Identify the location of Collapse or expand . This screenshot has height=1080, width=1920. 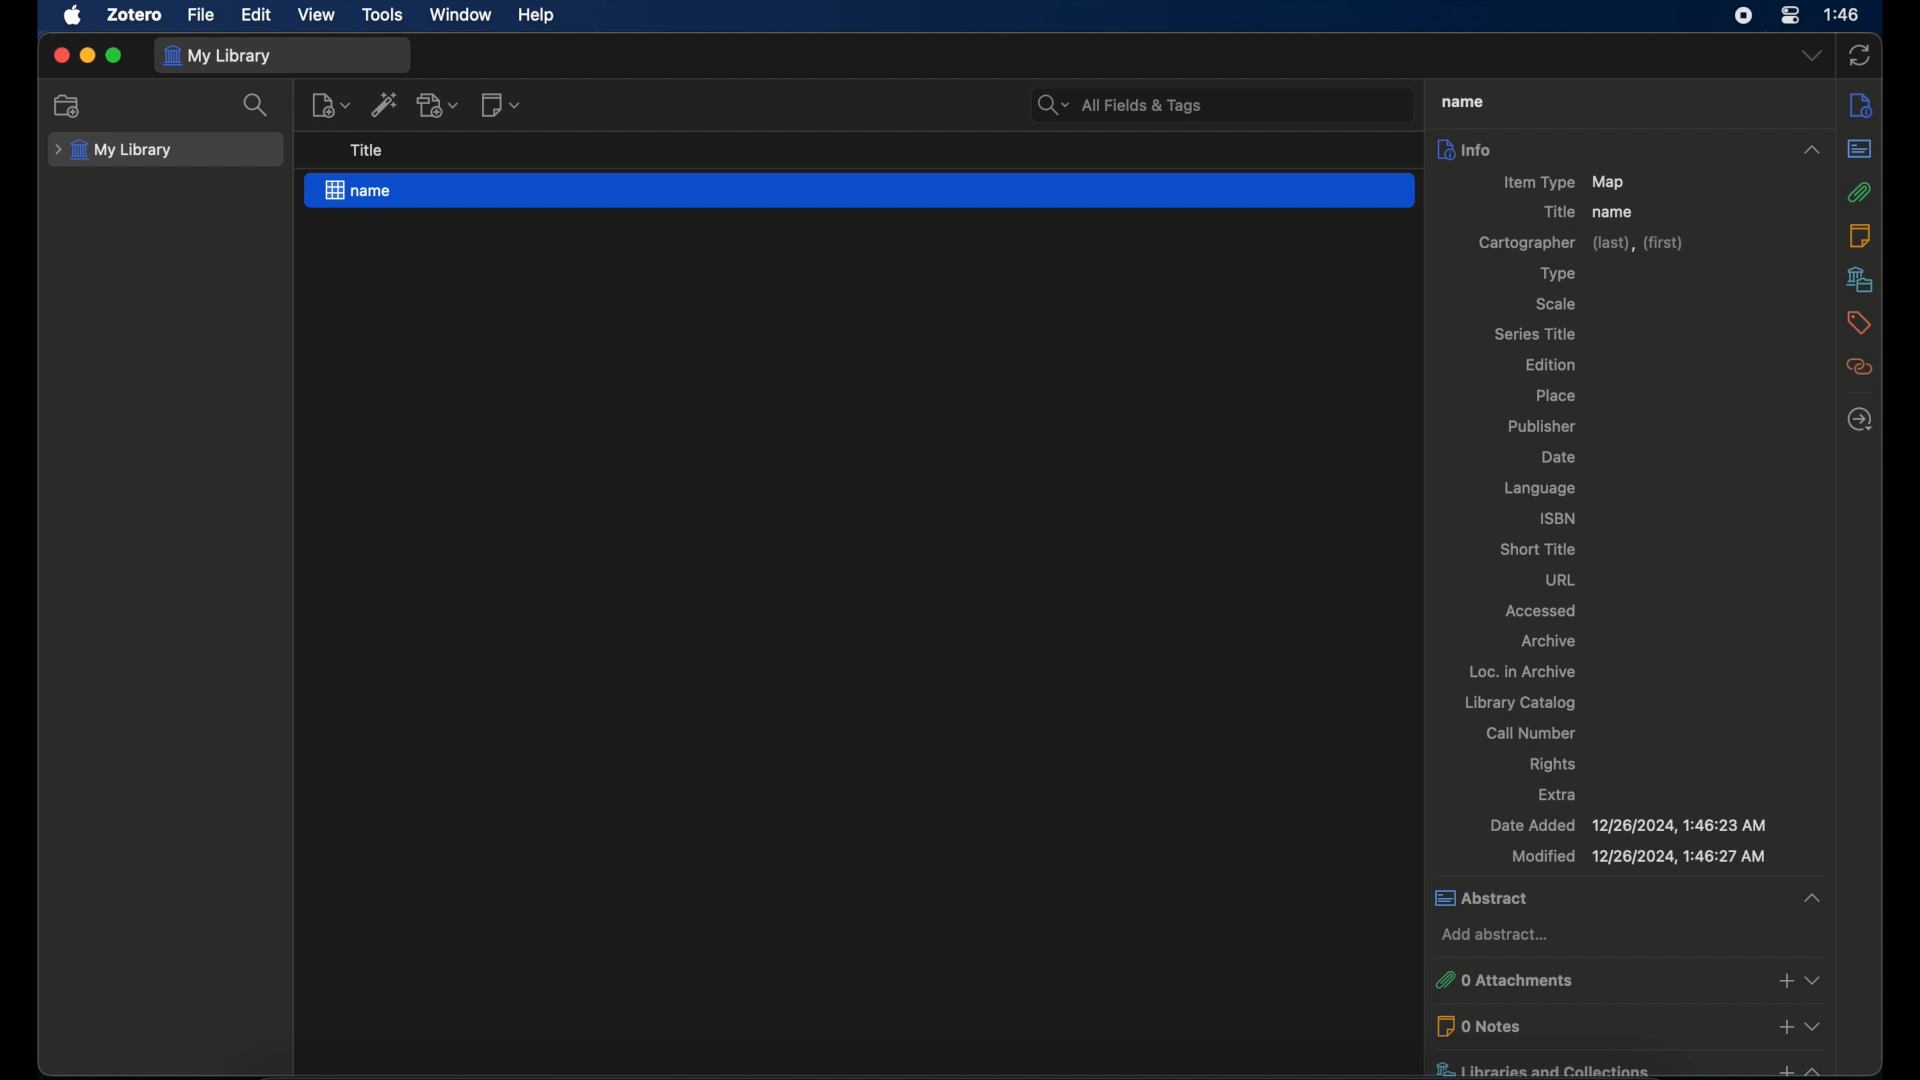
(1815, 1024).